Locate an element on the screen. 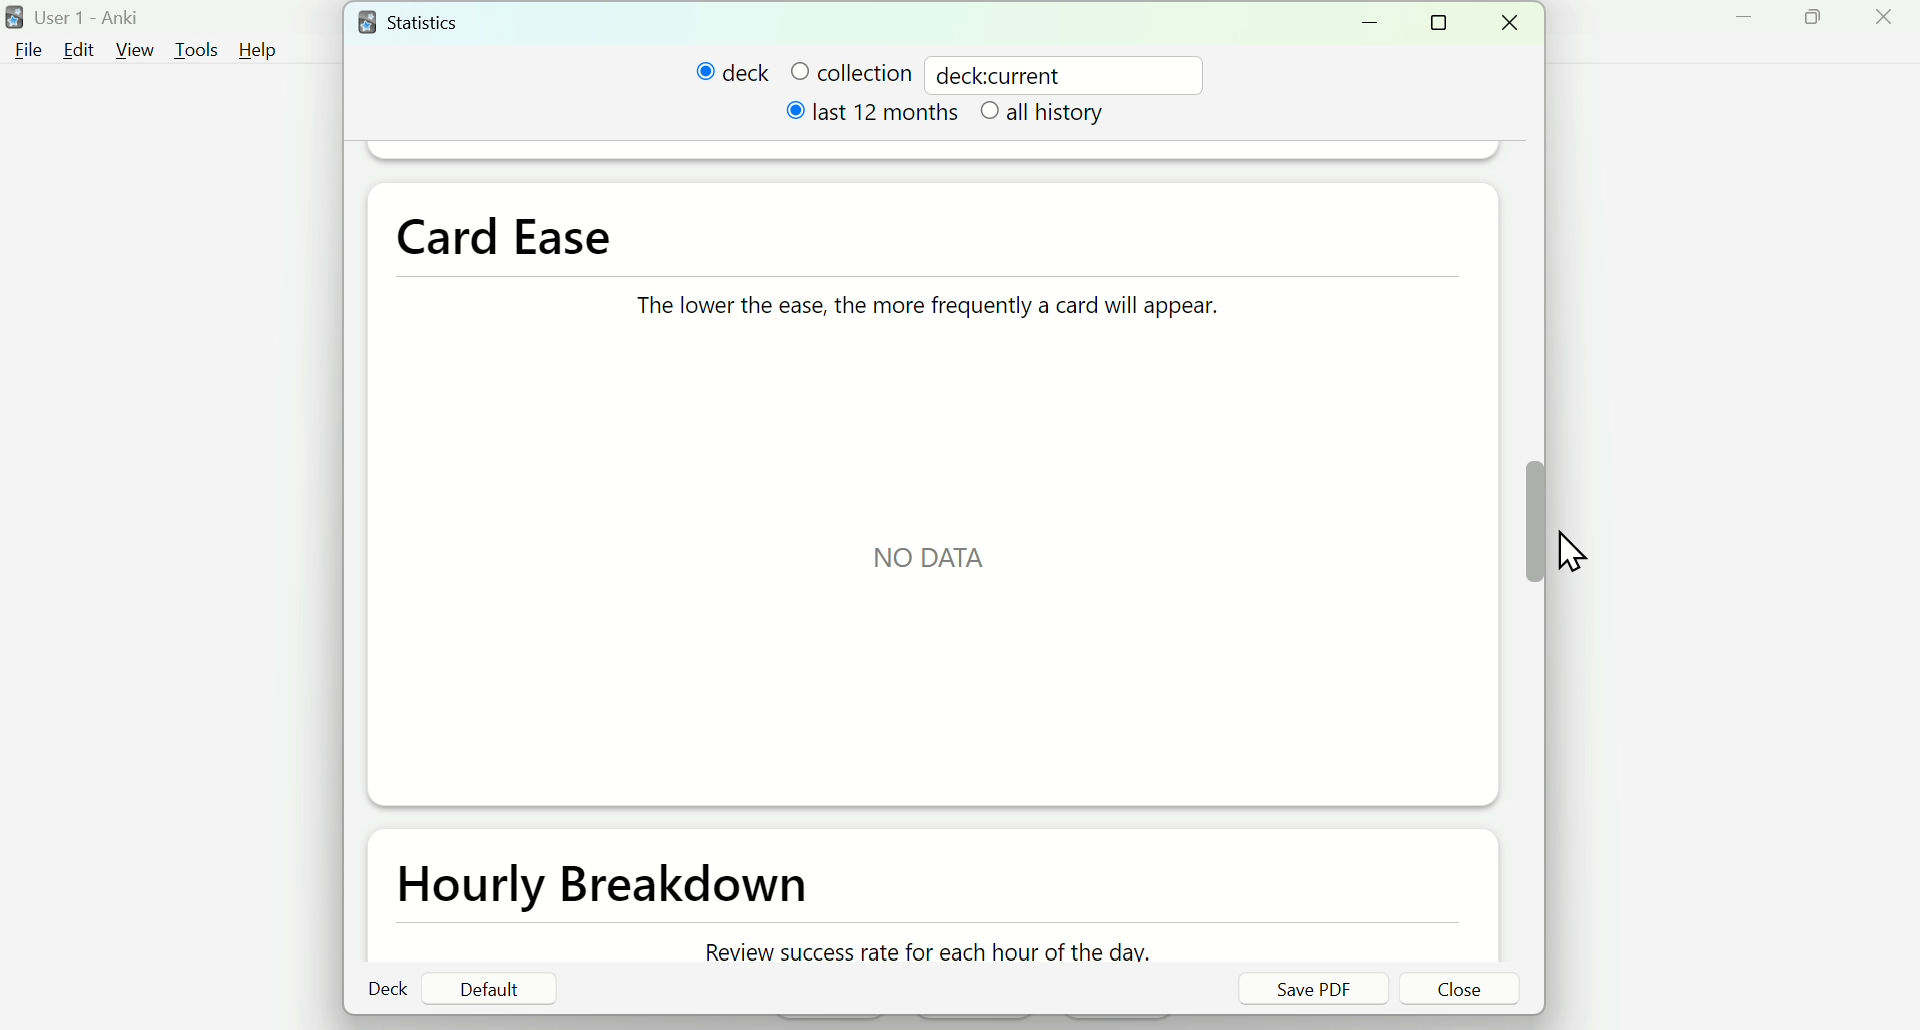 This screenshot has height=1030, width=1920. File is located at coordinates (30, 49).